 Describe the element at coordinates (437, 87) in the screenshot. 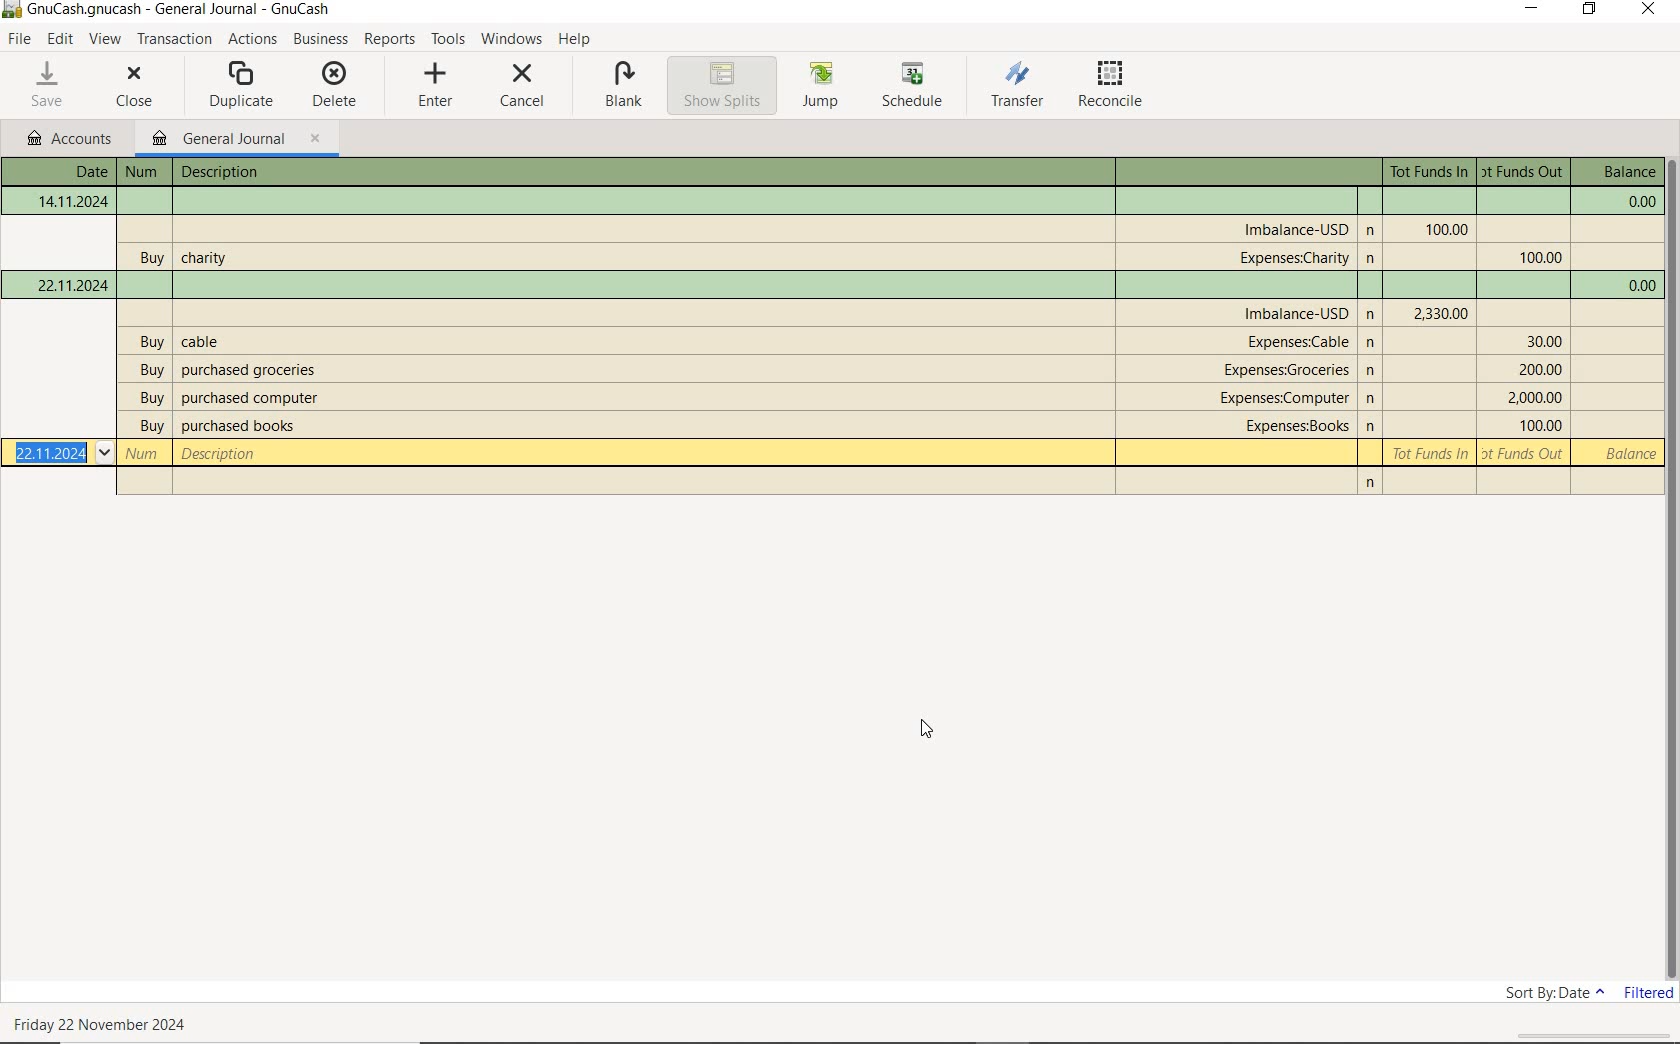

I see `ENTER` at that location.